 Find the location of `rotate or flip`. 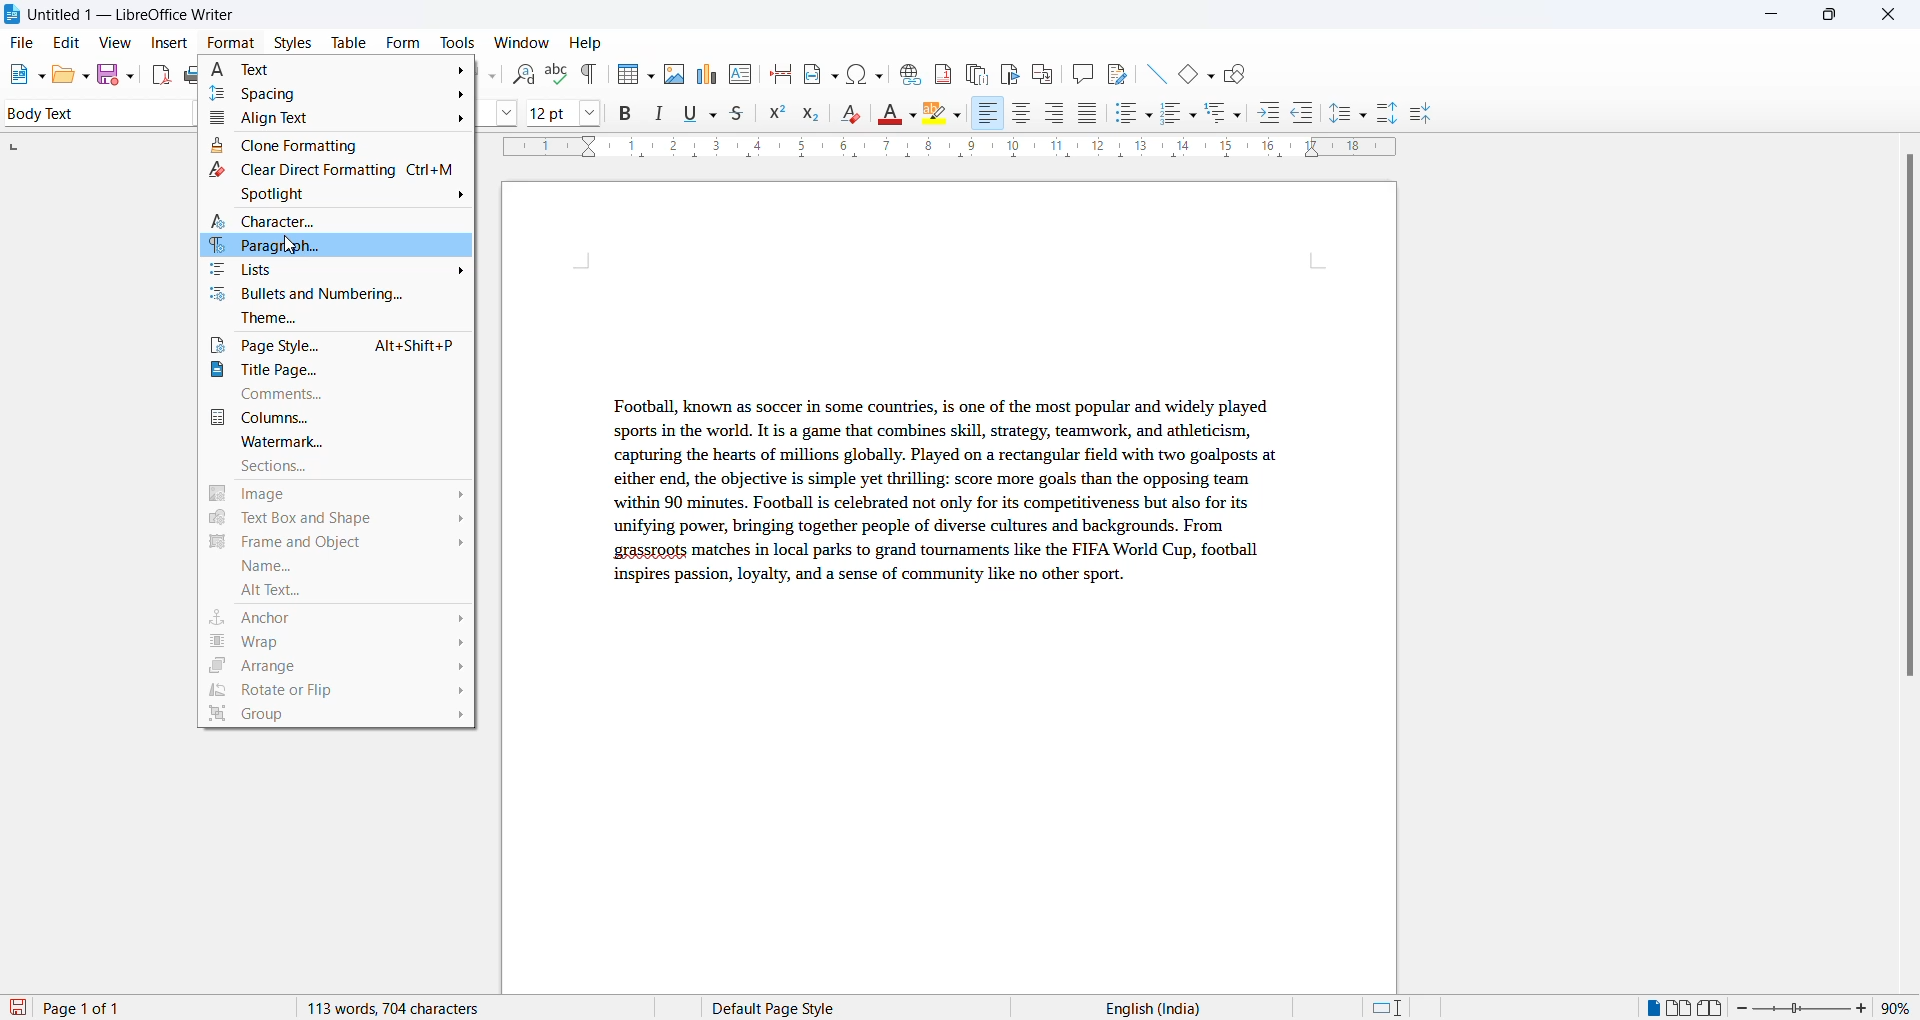

rotate or flip is located at coordinates (337, 692).